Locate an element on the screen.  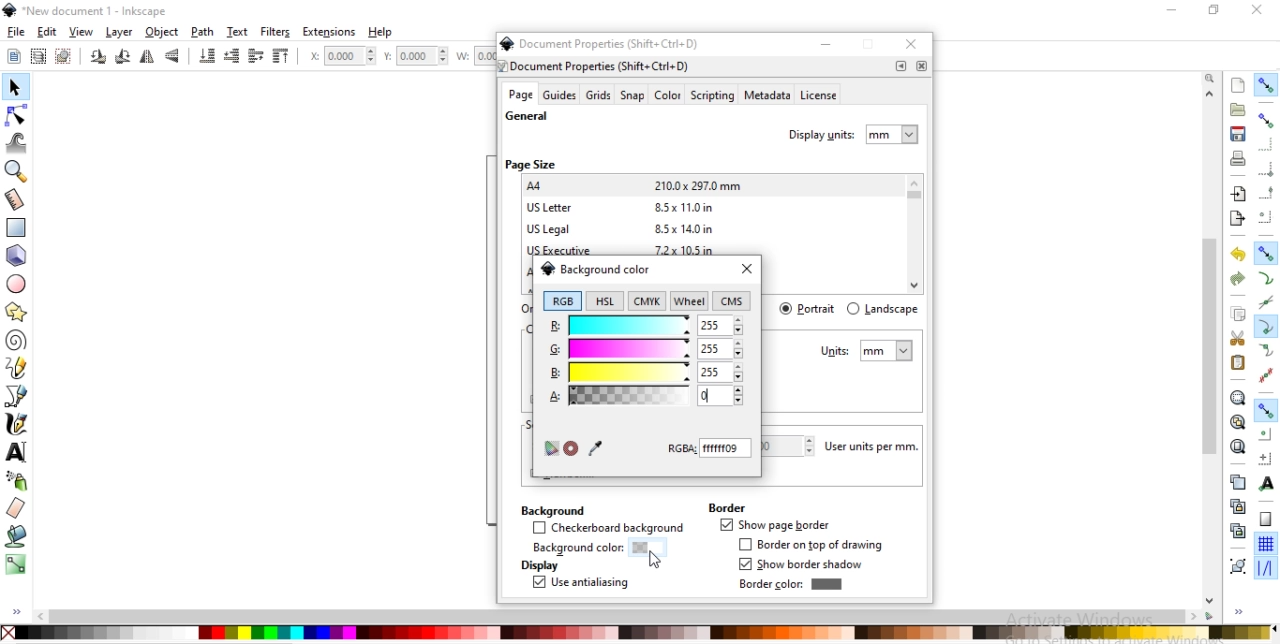
draw freehand lines is located at coordinates (16, 368).